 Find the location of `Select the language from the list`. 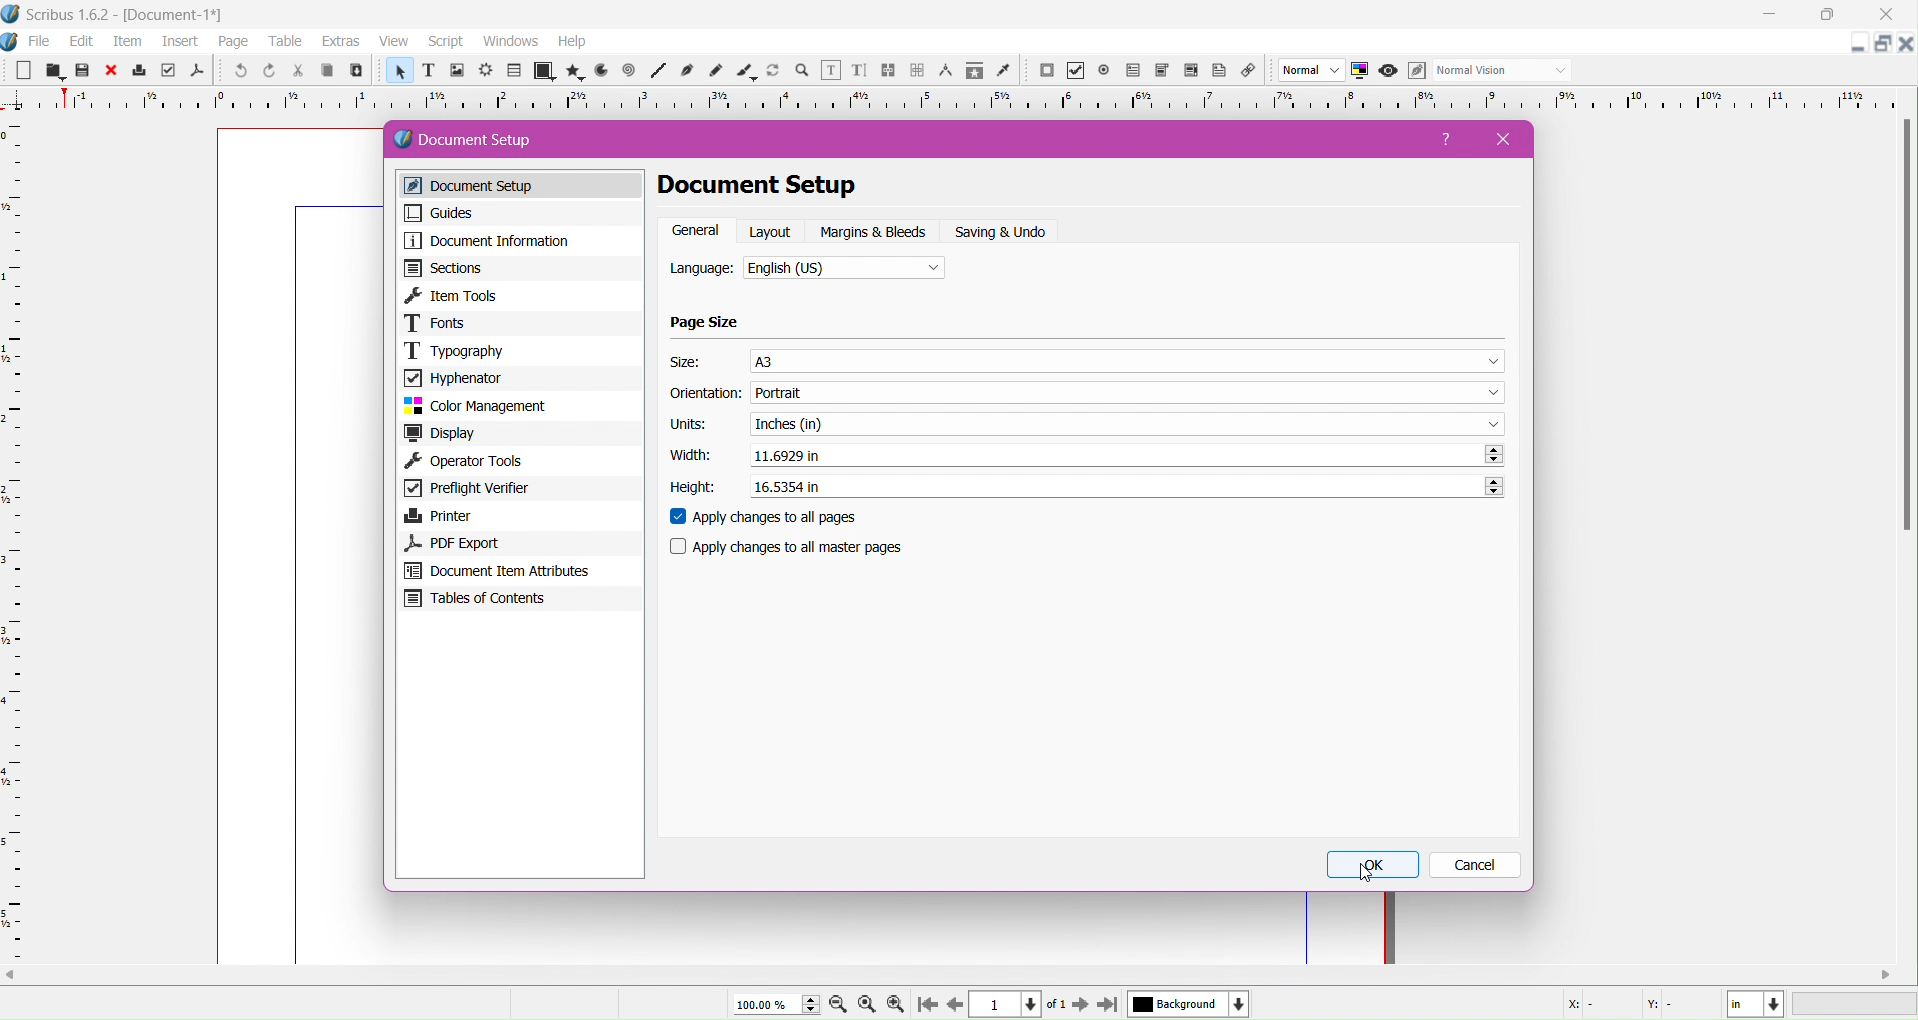

Select the language from the list is located at coordinates (845, 270).